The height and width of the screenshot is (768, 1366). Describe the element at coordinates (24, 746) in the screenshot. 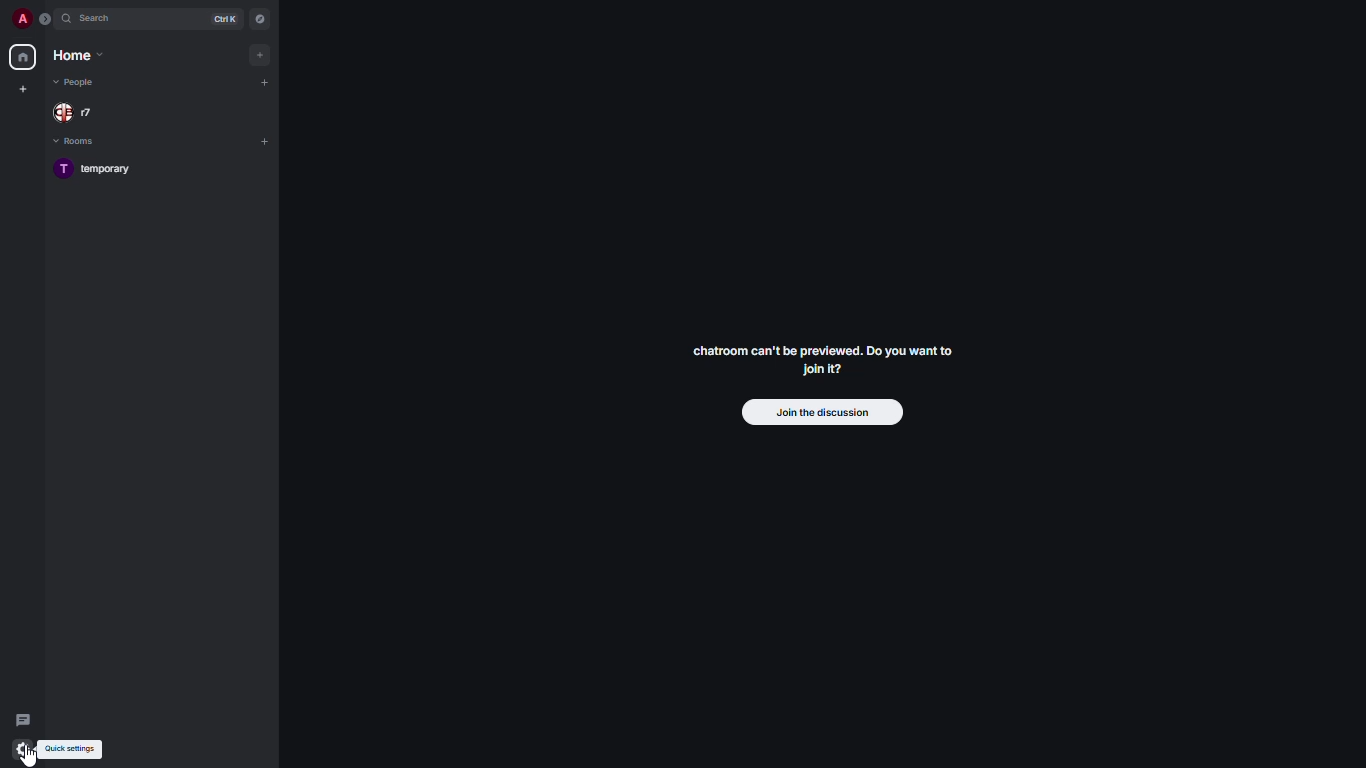

I see `quick settings` at that location.